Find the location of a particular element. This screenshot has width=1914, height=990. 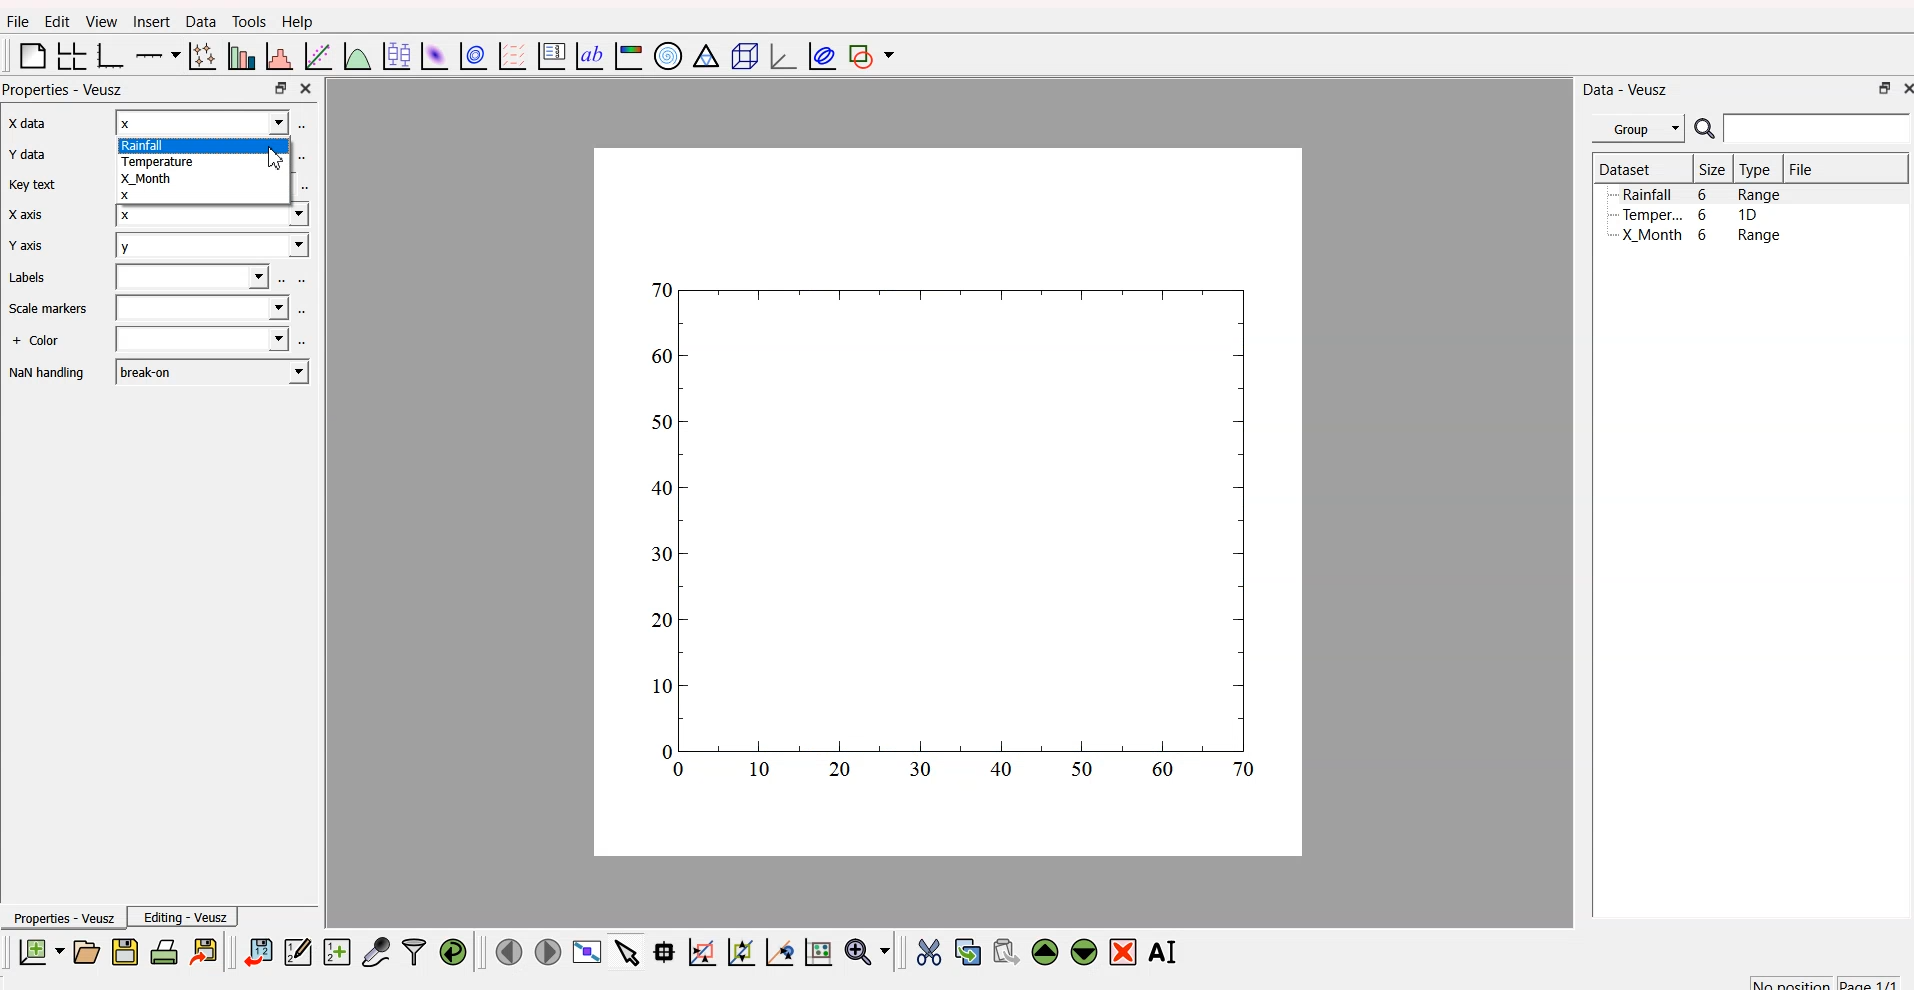

cut the widget is located at coordinates (927, 951).